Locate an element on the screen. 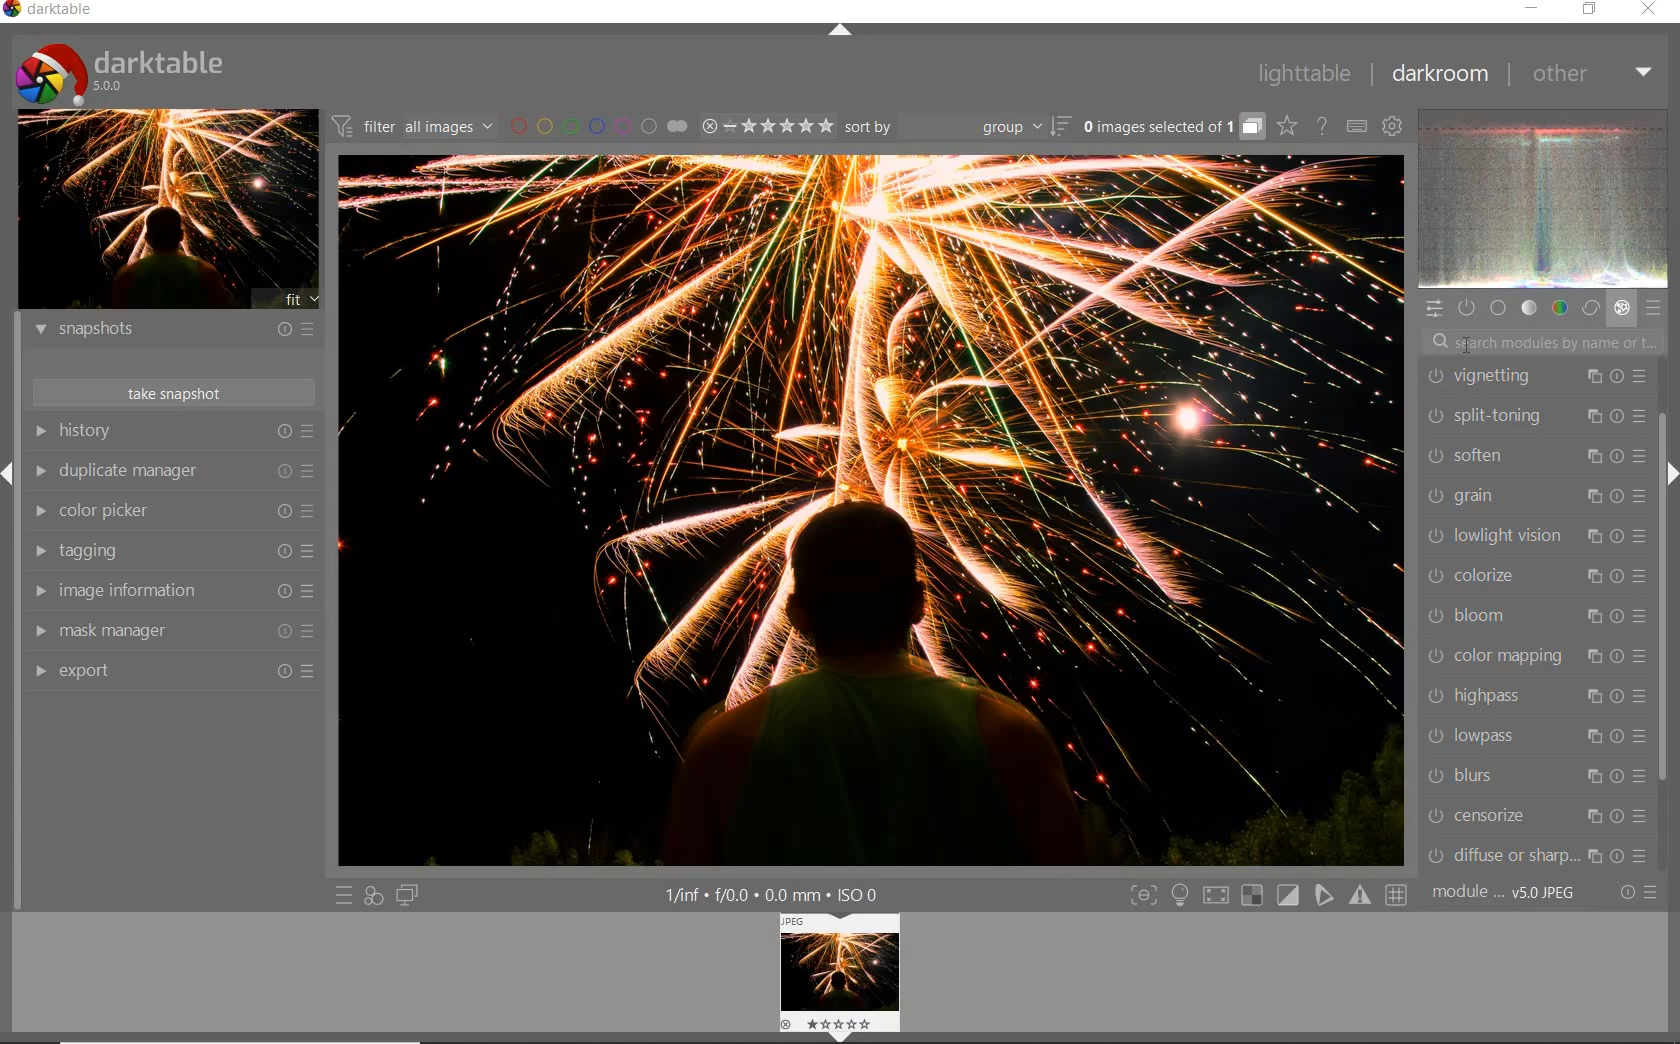 This screenshot has width=1680, height=1044. duplicate manager is located at coordinates (175, 471).